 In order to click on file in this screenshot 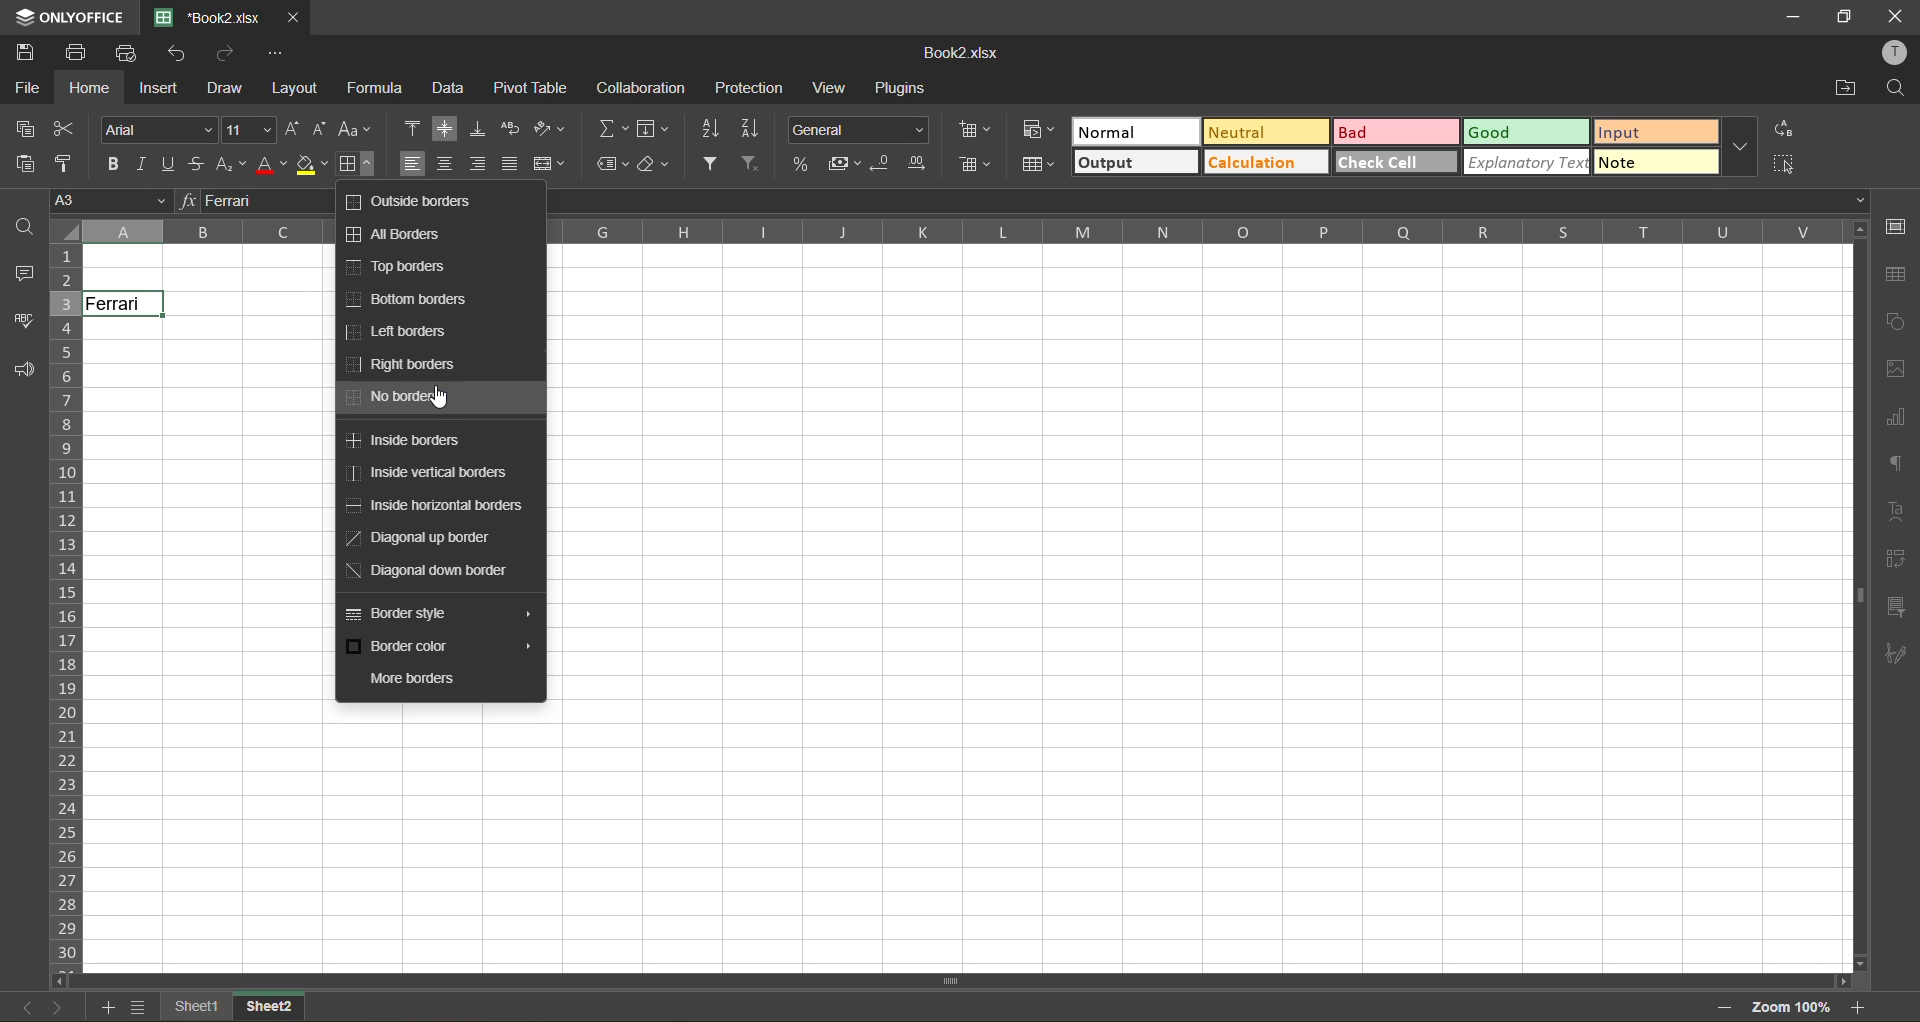, I will do `click(26, 87)`.